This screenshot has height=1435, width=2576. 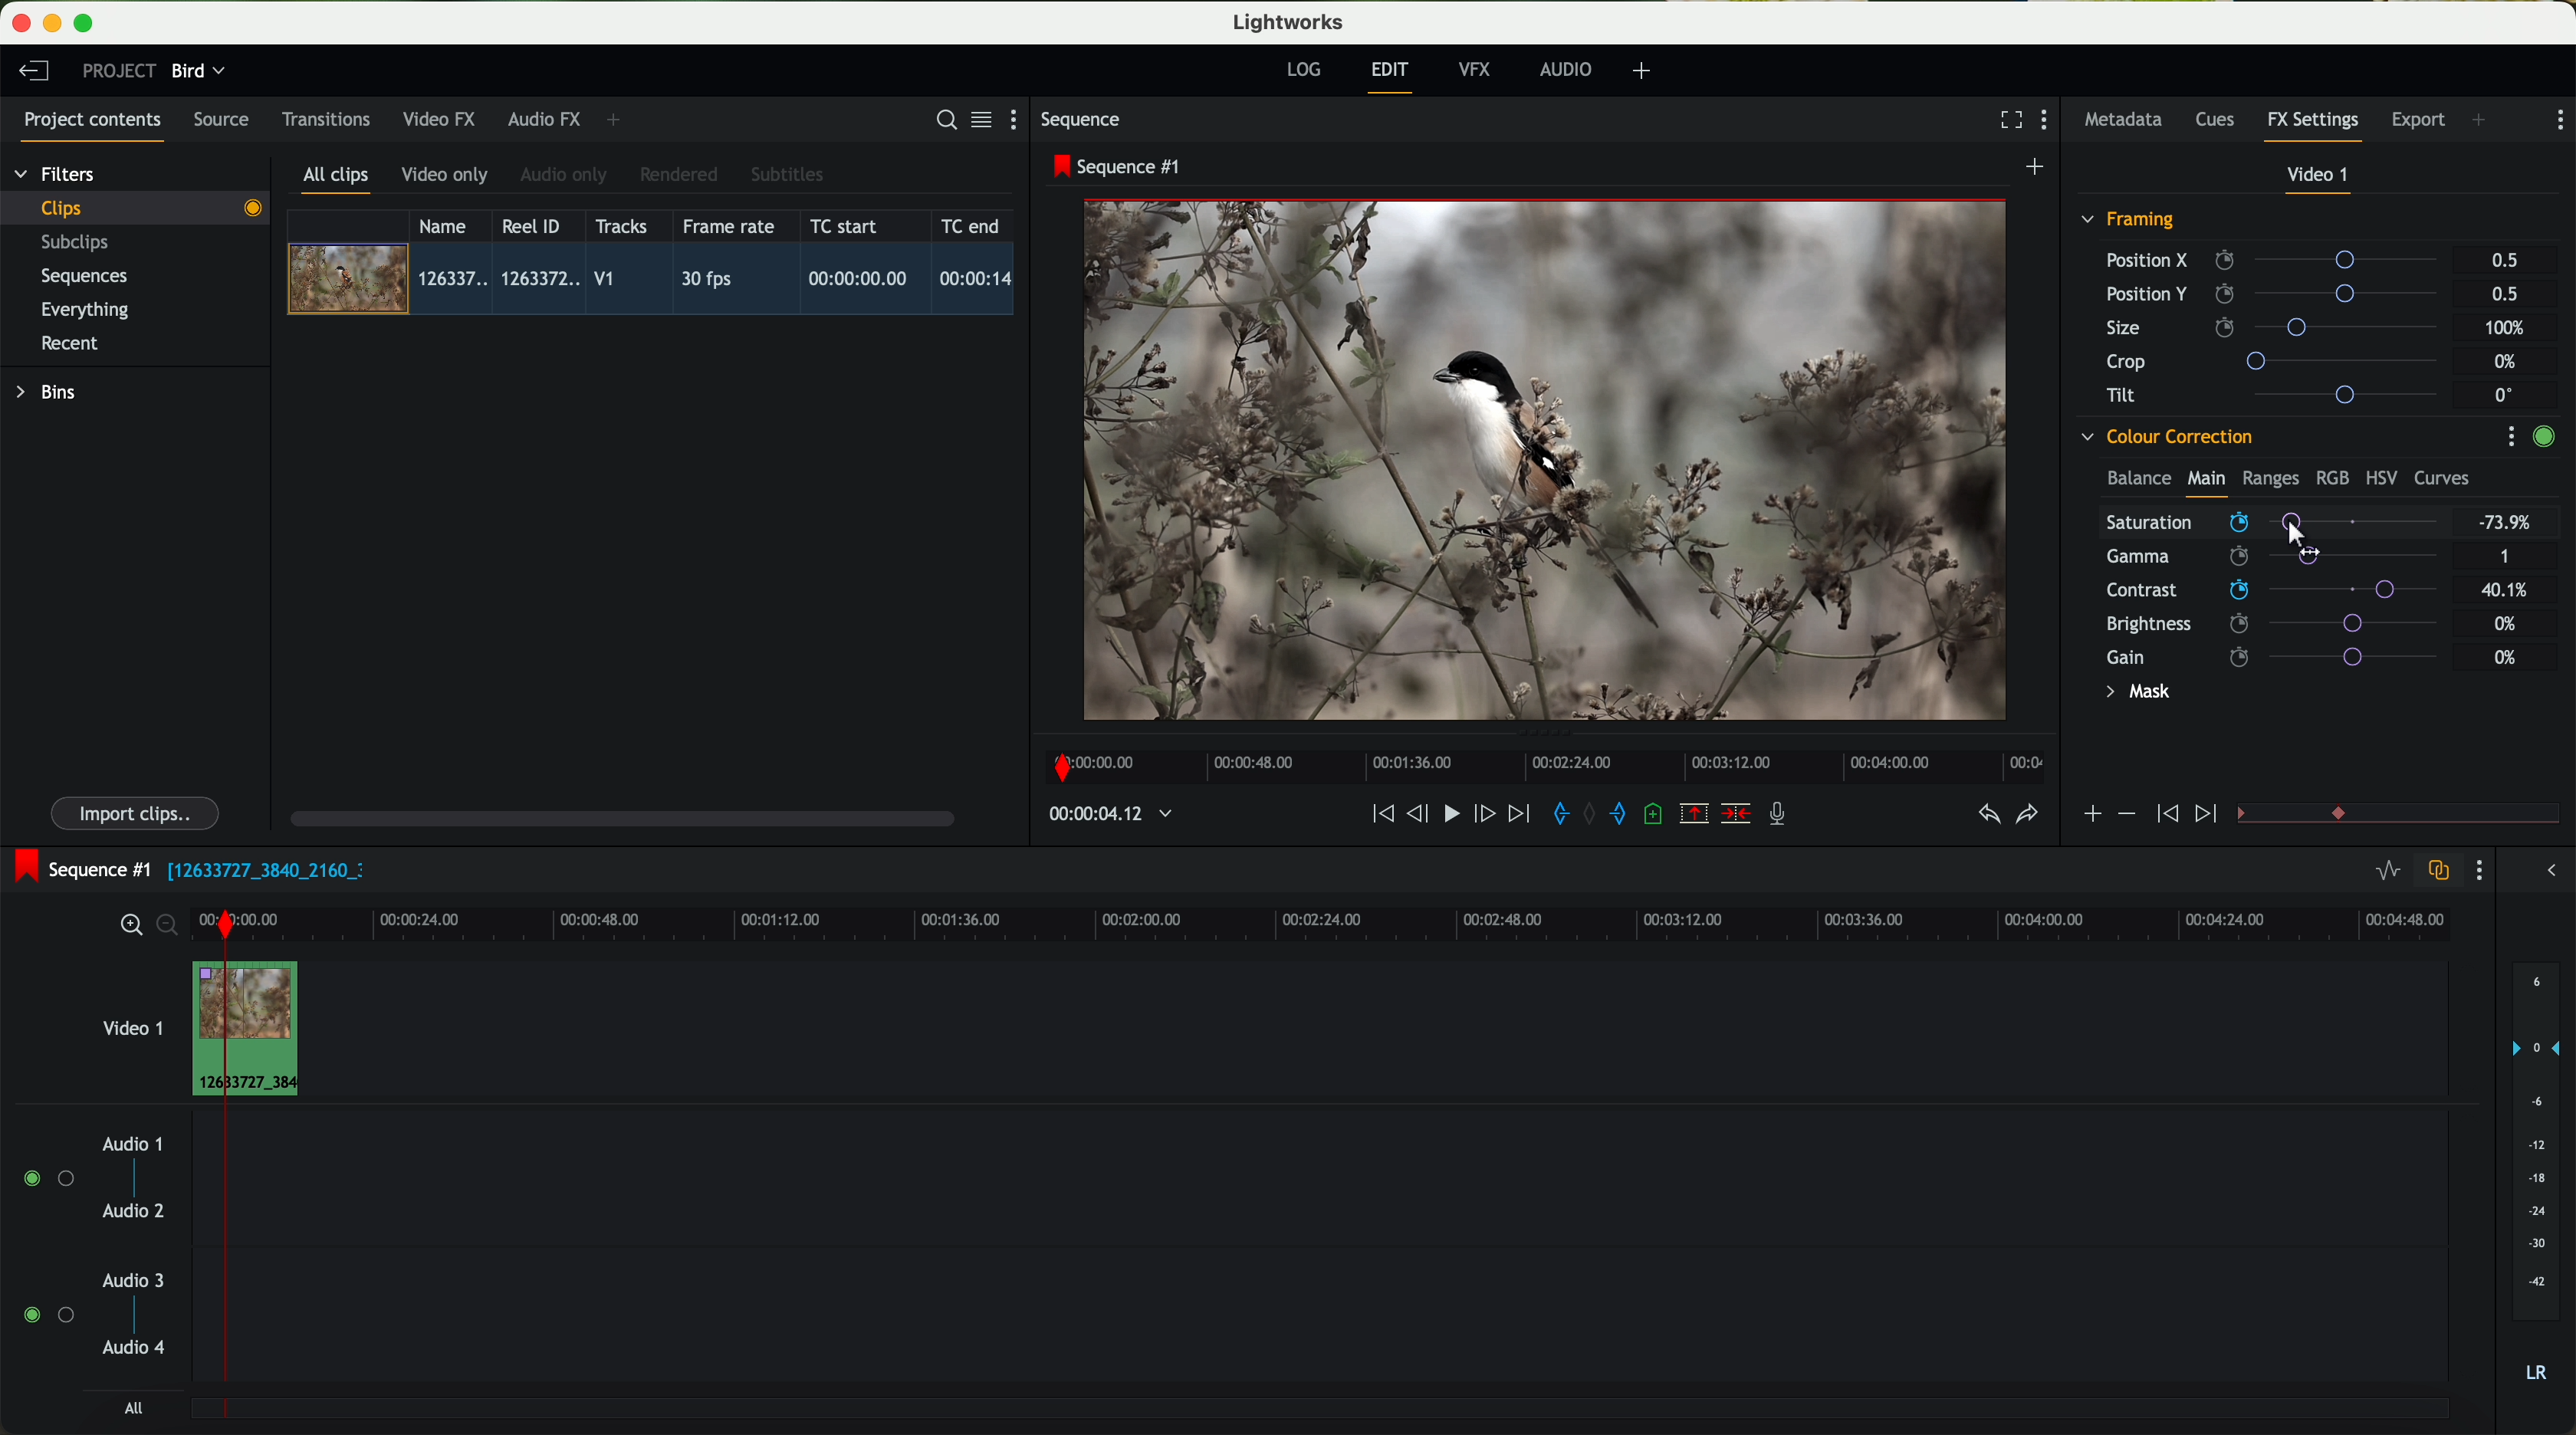 What do you see at coordinates (2128, 121) in the screenshot?
I see `metadata` at bounding box center [2128, 121].